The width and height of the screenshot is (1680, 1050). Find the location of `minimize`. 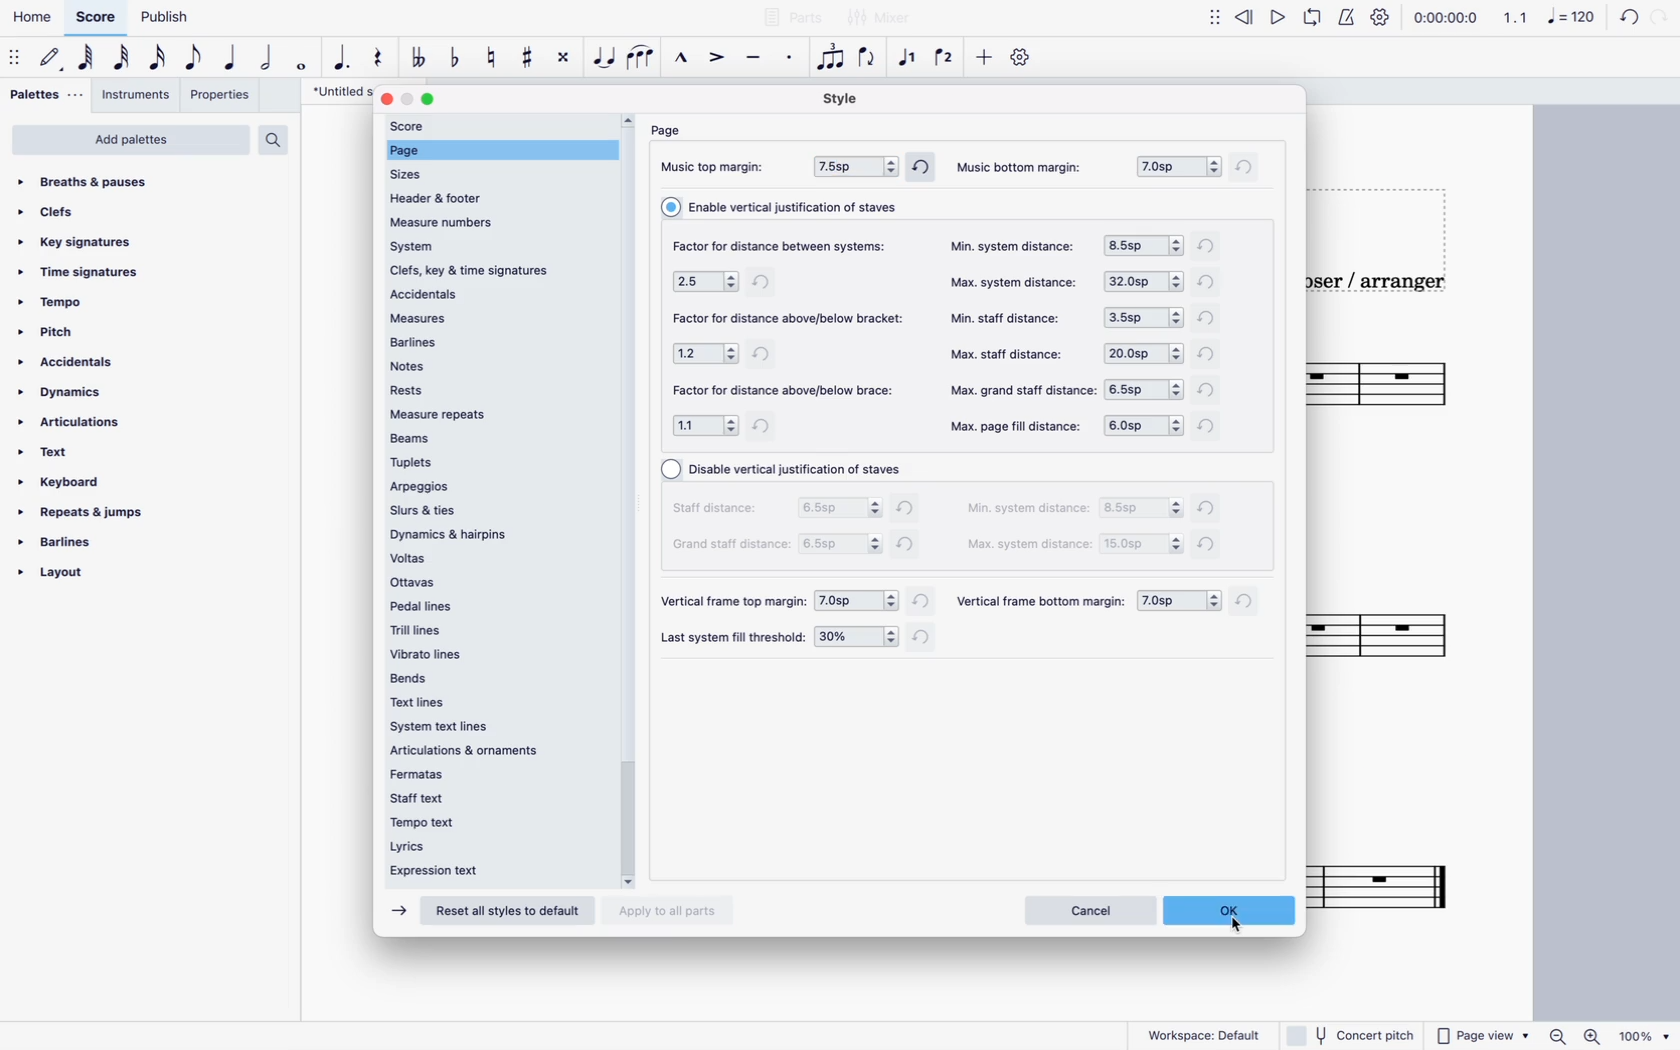

minimize is located at coordinates (409, 98).